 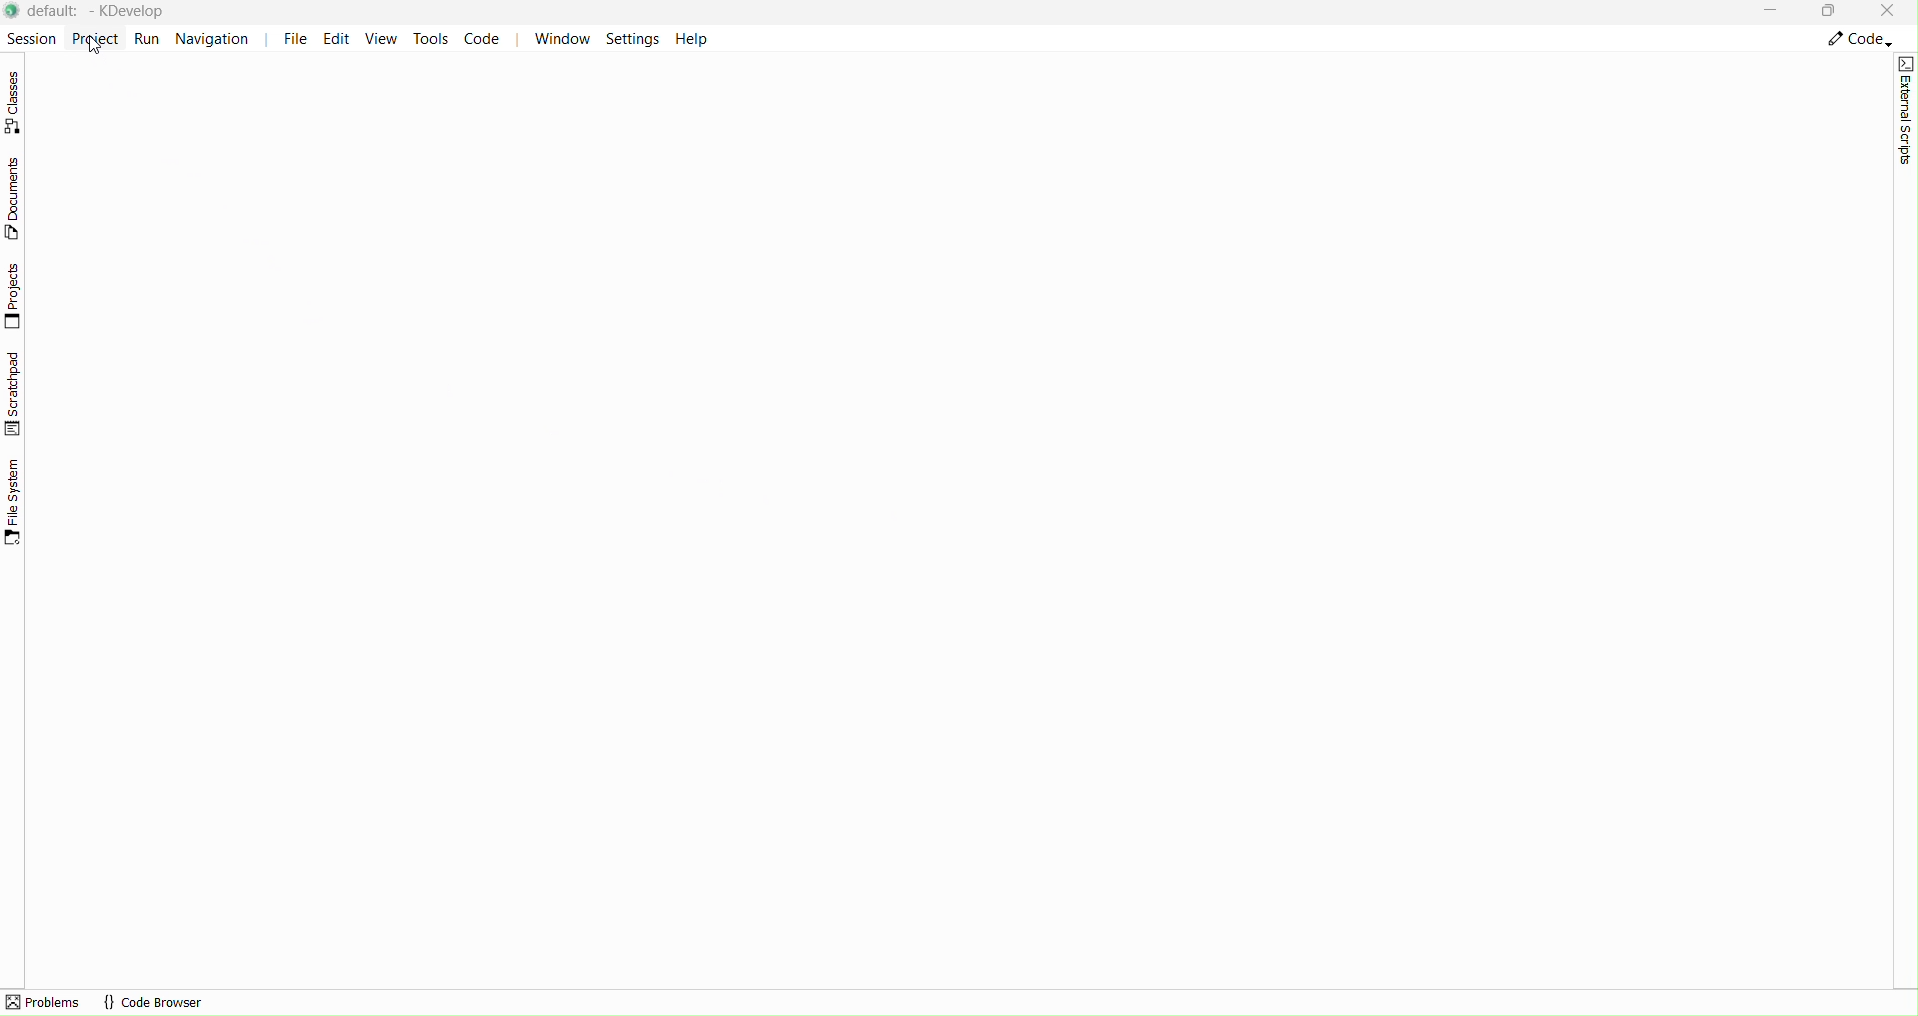 What do you see at coordinates (44, 1002) in the screenshot?
I see `problems` at bounding box center [44, 1002].